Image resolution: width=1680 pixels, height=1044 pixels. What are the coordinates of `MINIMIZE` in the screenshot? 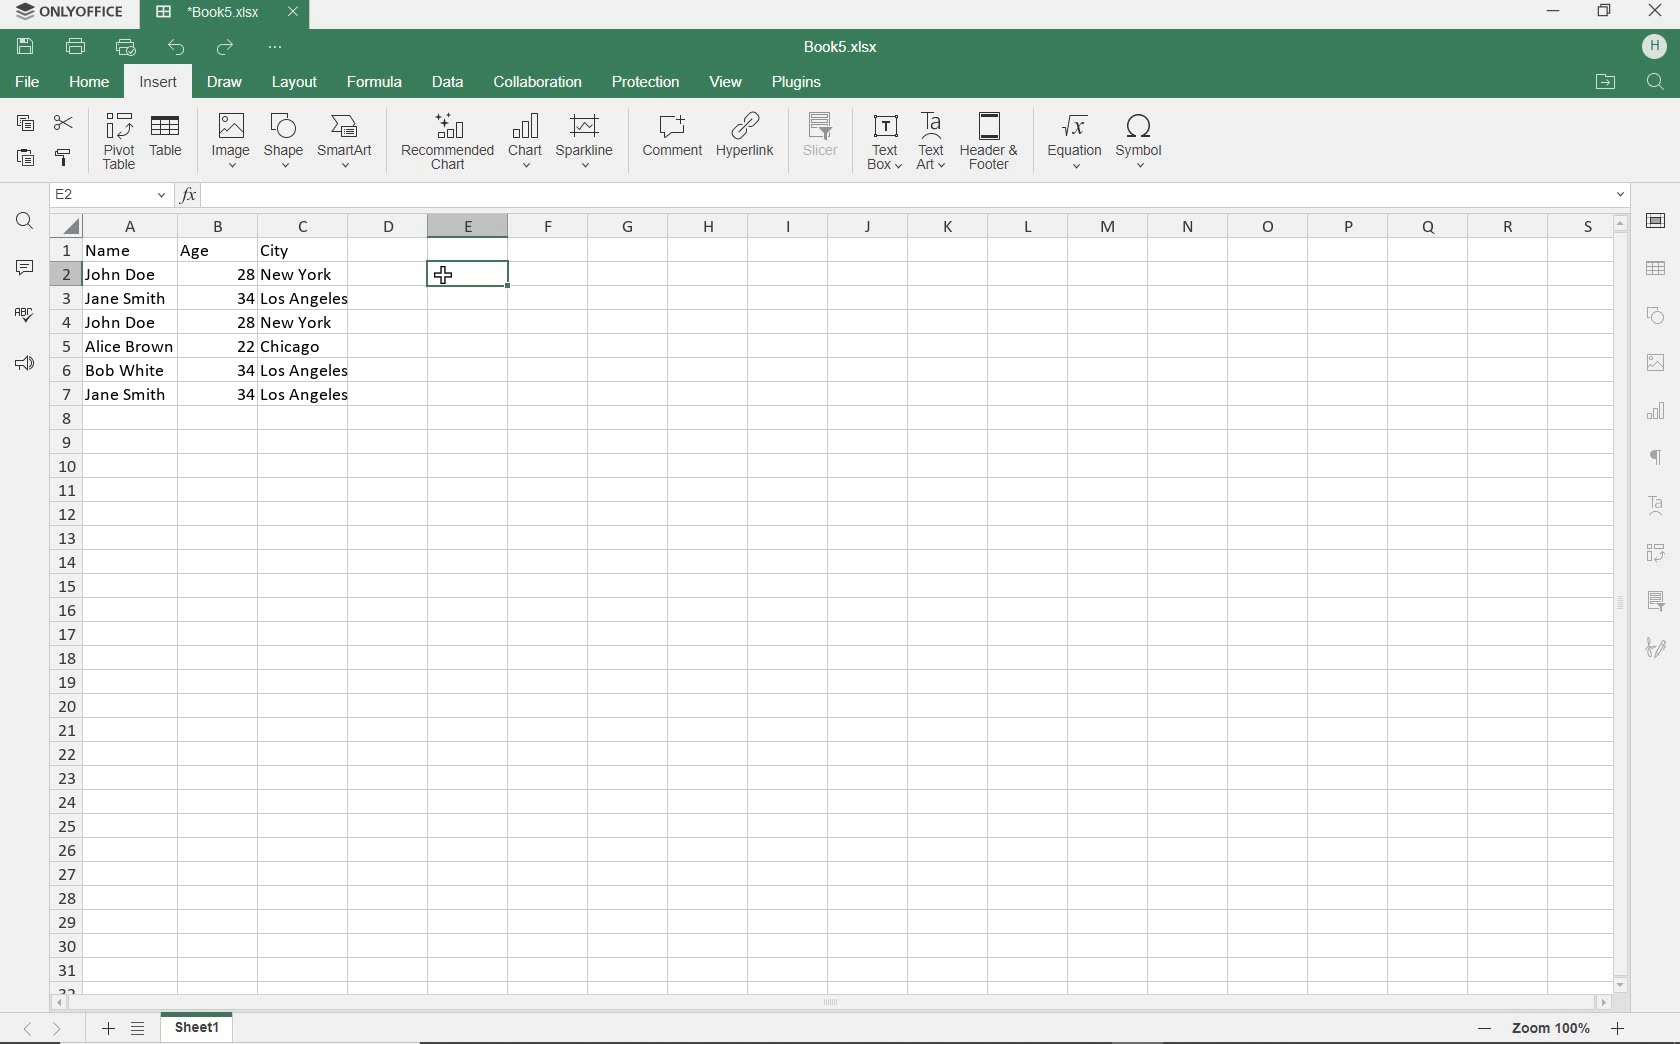 It's located at (1553, 12).